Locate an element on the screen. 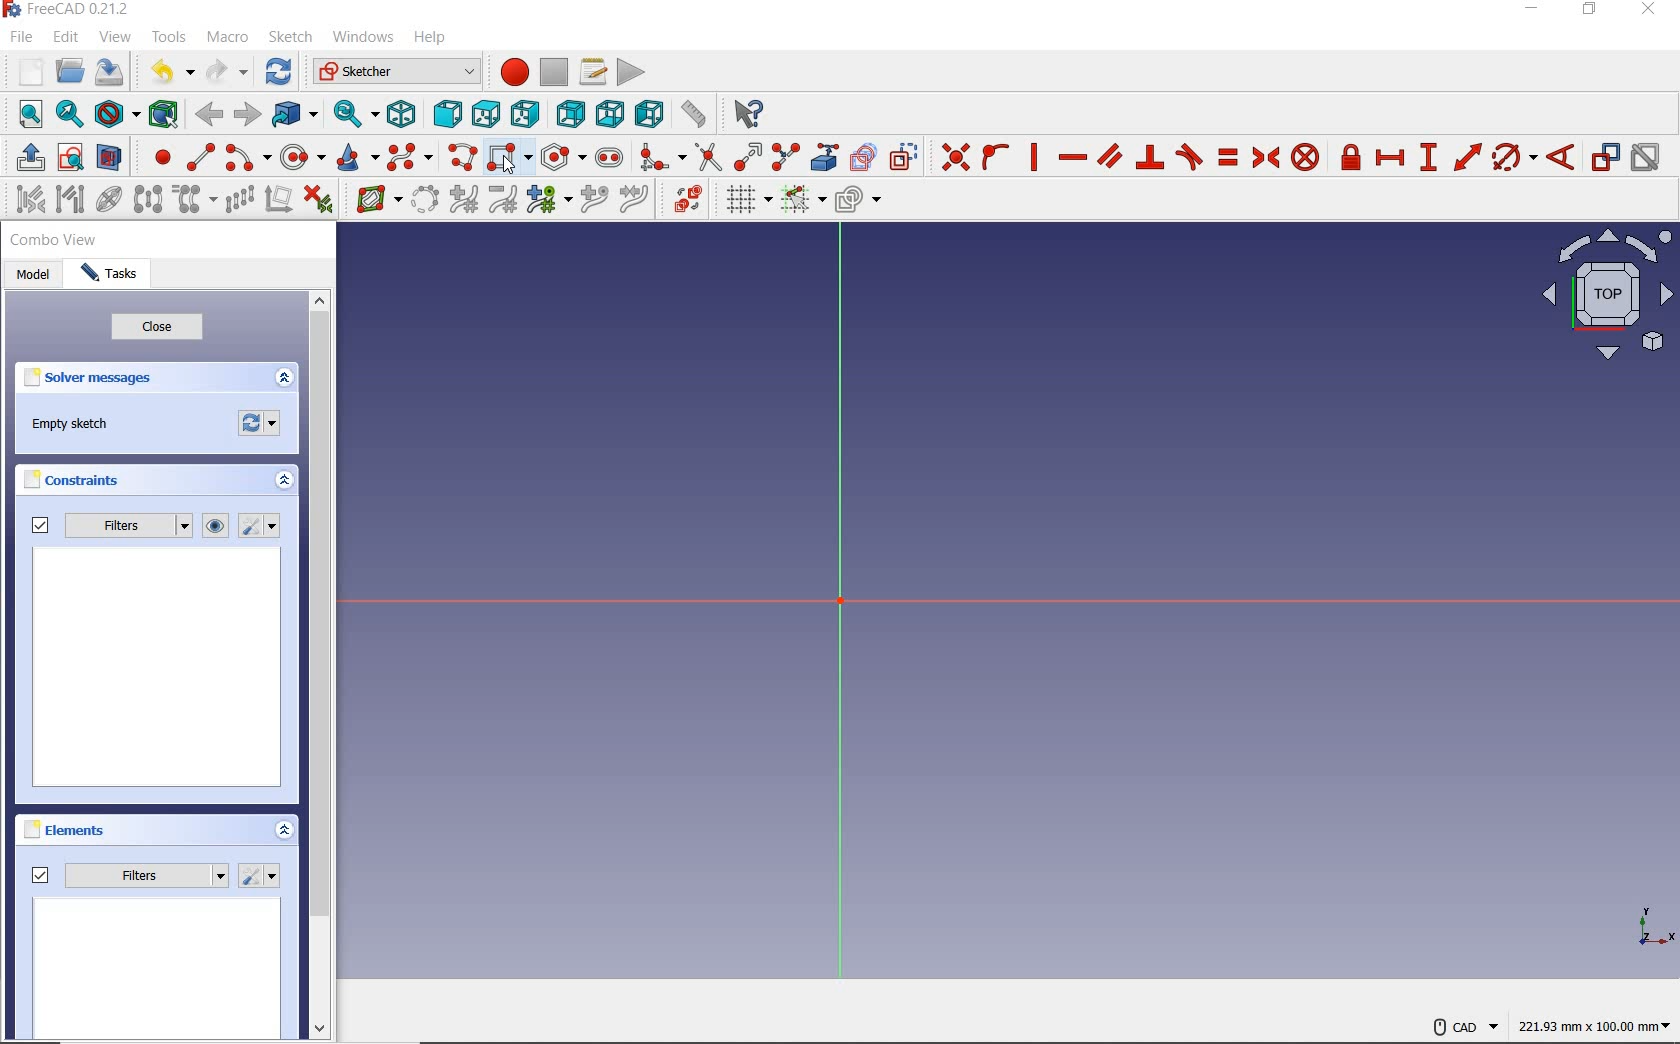 Image resolution: width=1680 pixels, height=1044 pixels. constrain equal is located at coordinates (1227, 157).